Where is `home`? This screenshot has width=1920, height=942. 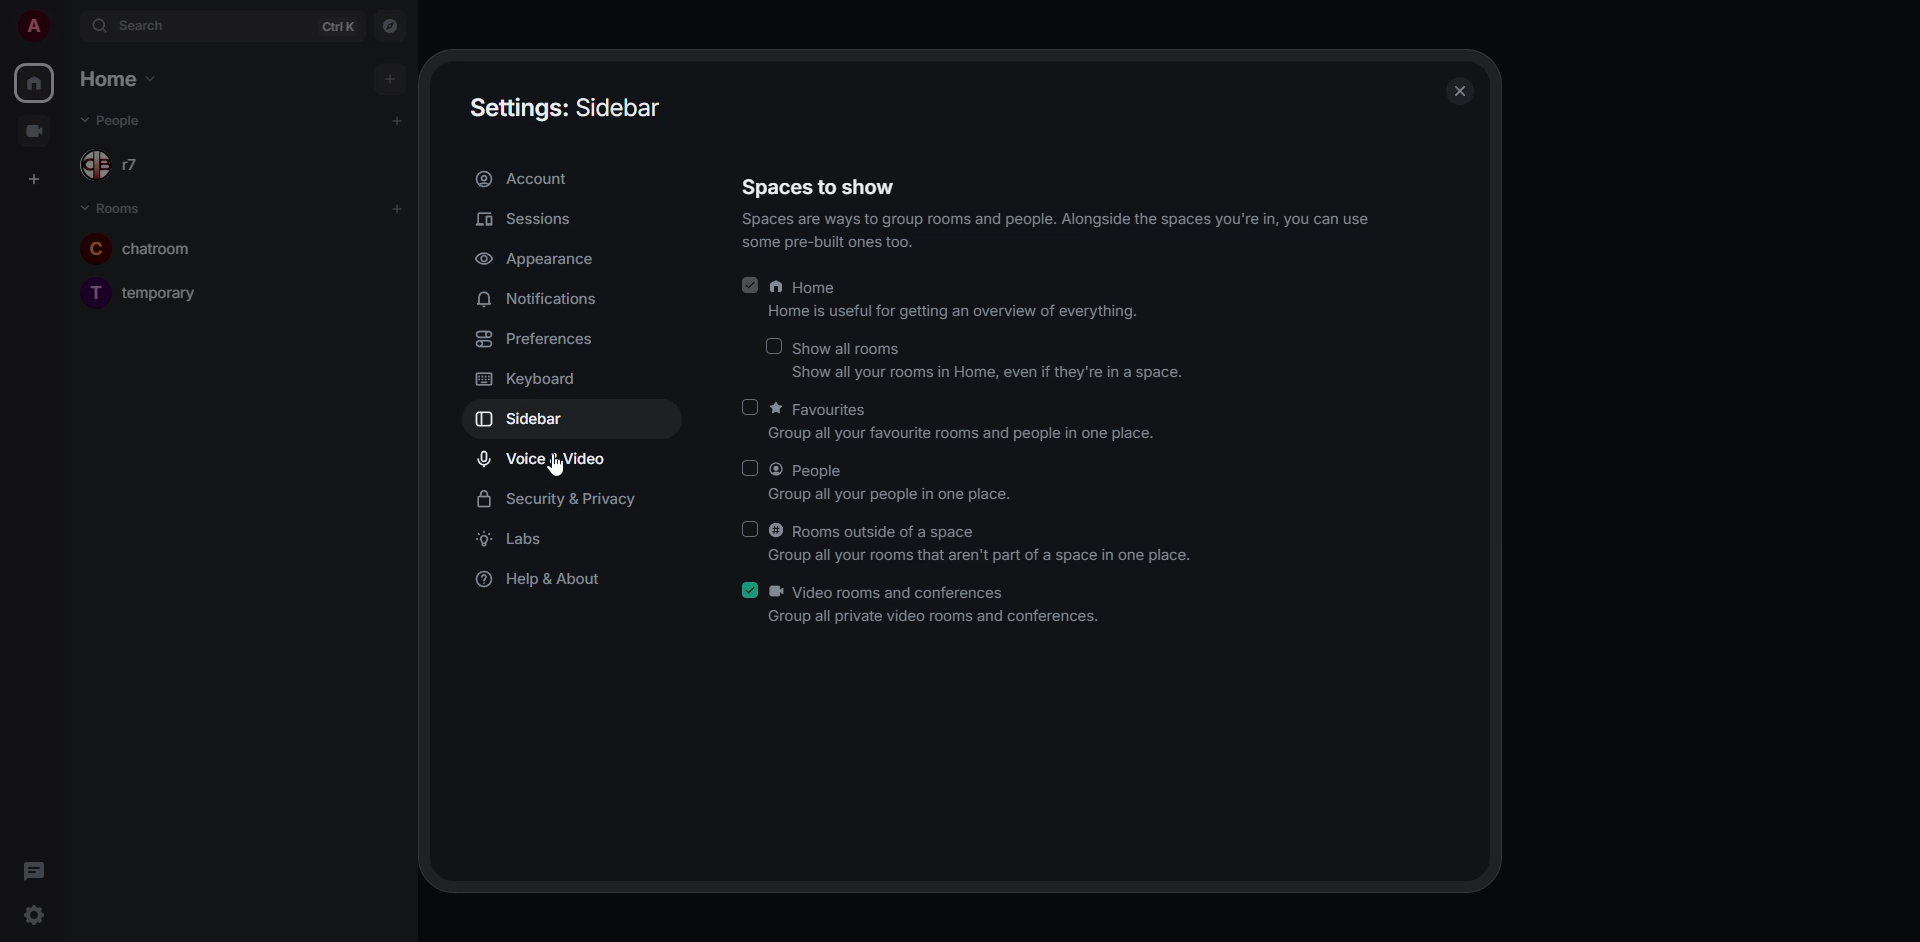 home is located at coordinates (112, 78).